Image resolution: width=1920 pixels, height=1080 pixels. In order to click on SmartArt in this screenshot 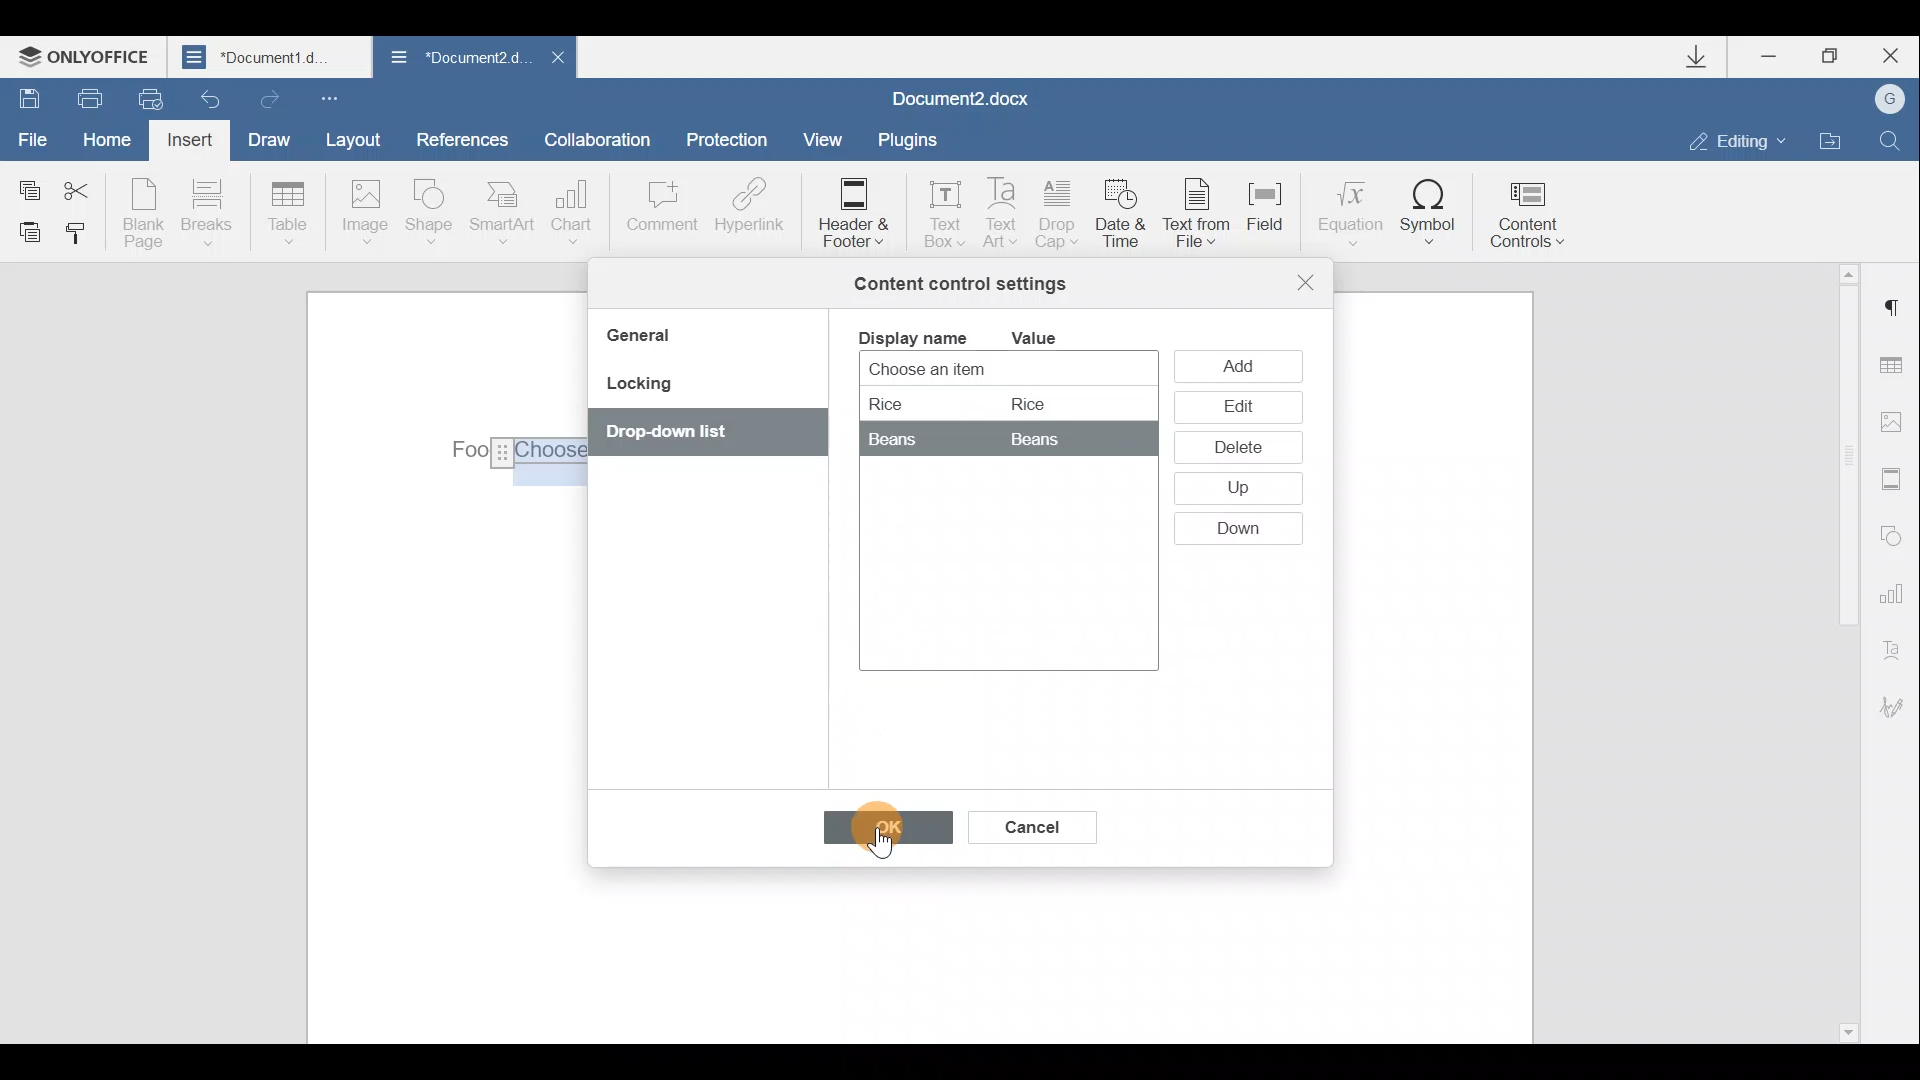, I will do `click(503, 211)`.